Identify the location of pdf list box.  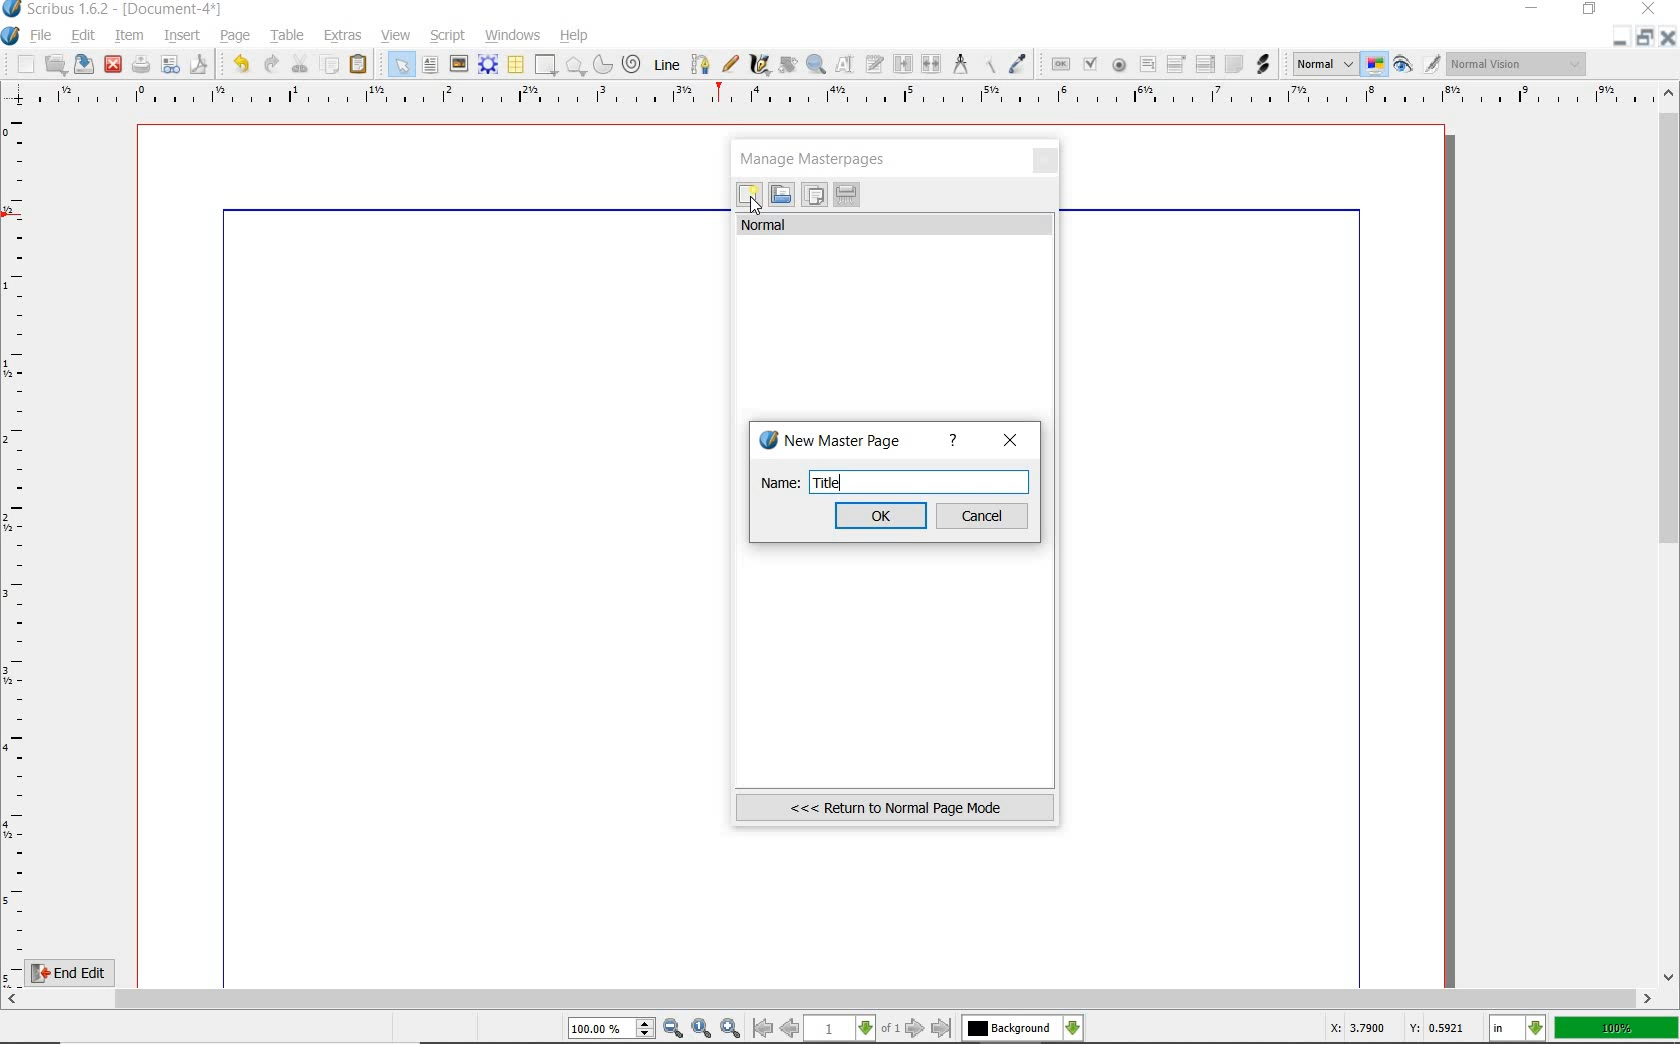
(1204, 66).